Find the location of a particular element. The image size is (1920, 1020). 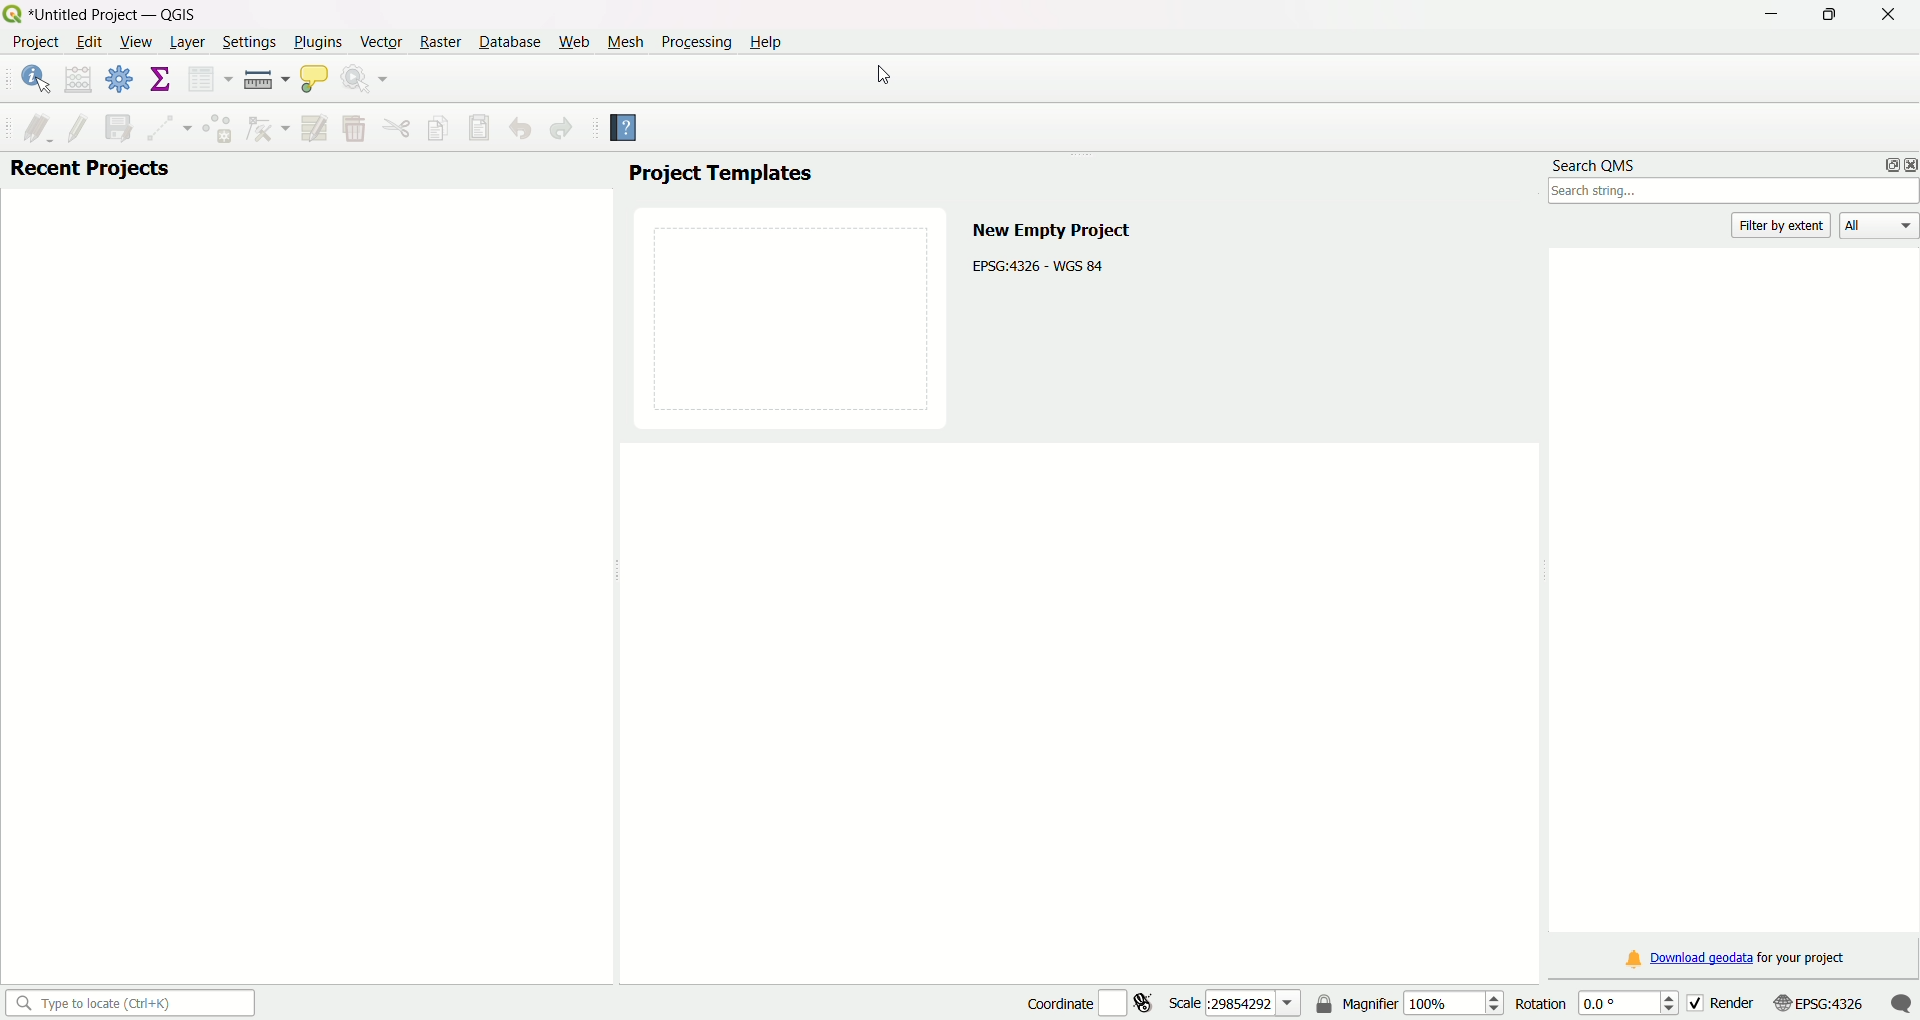

delete selected is located at coordinates (353, 129).